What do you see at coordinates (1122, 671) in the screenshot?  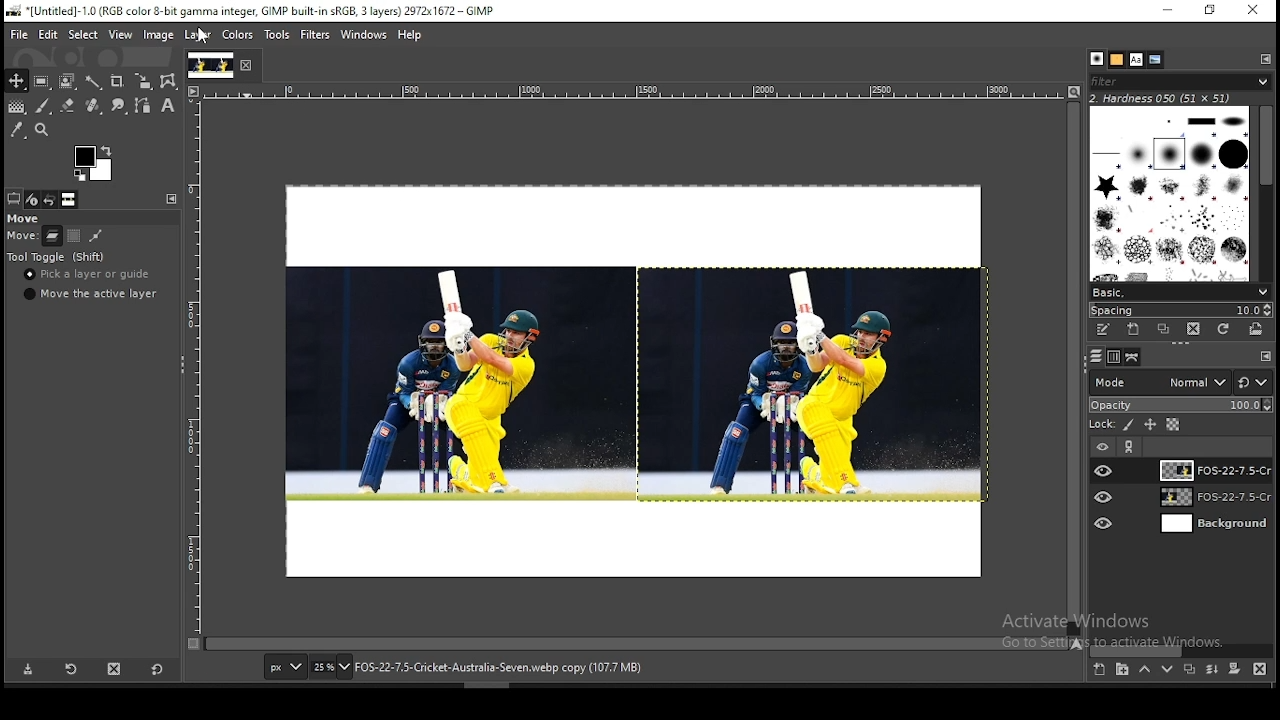 I see `new layer group` at bounding box center [1122, 671].